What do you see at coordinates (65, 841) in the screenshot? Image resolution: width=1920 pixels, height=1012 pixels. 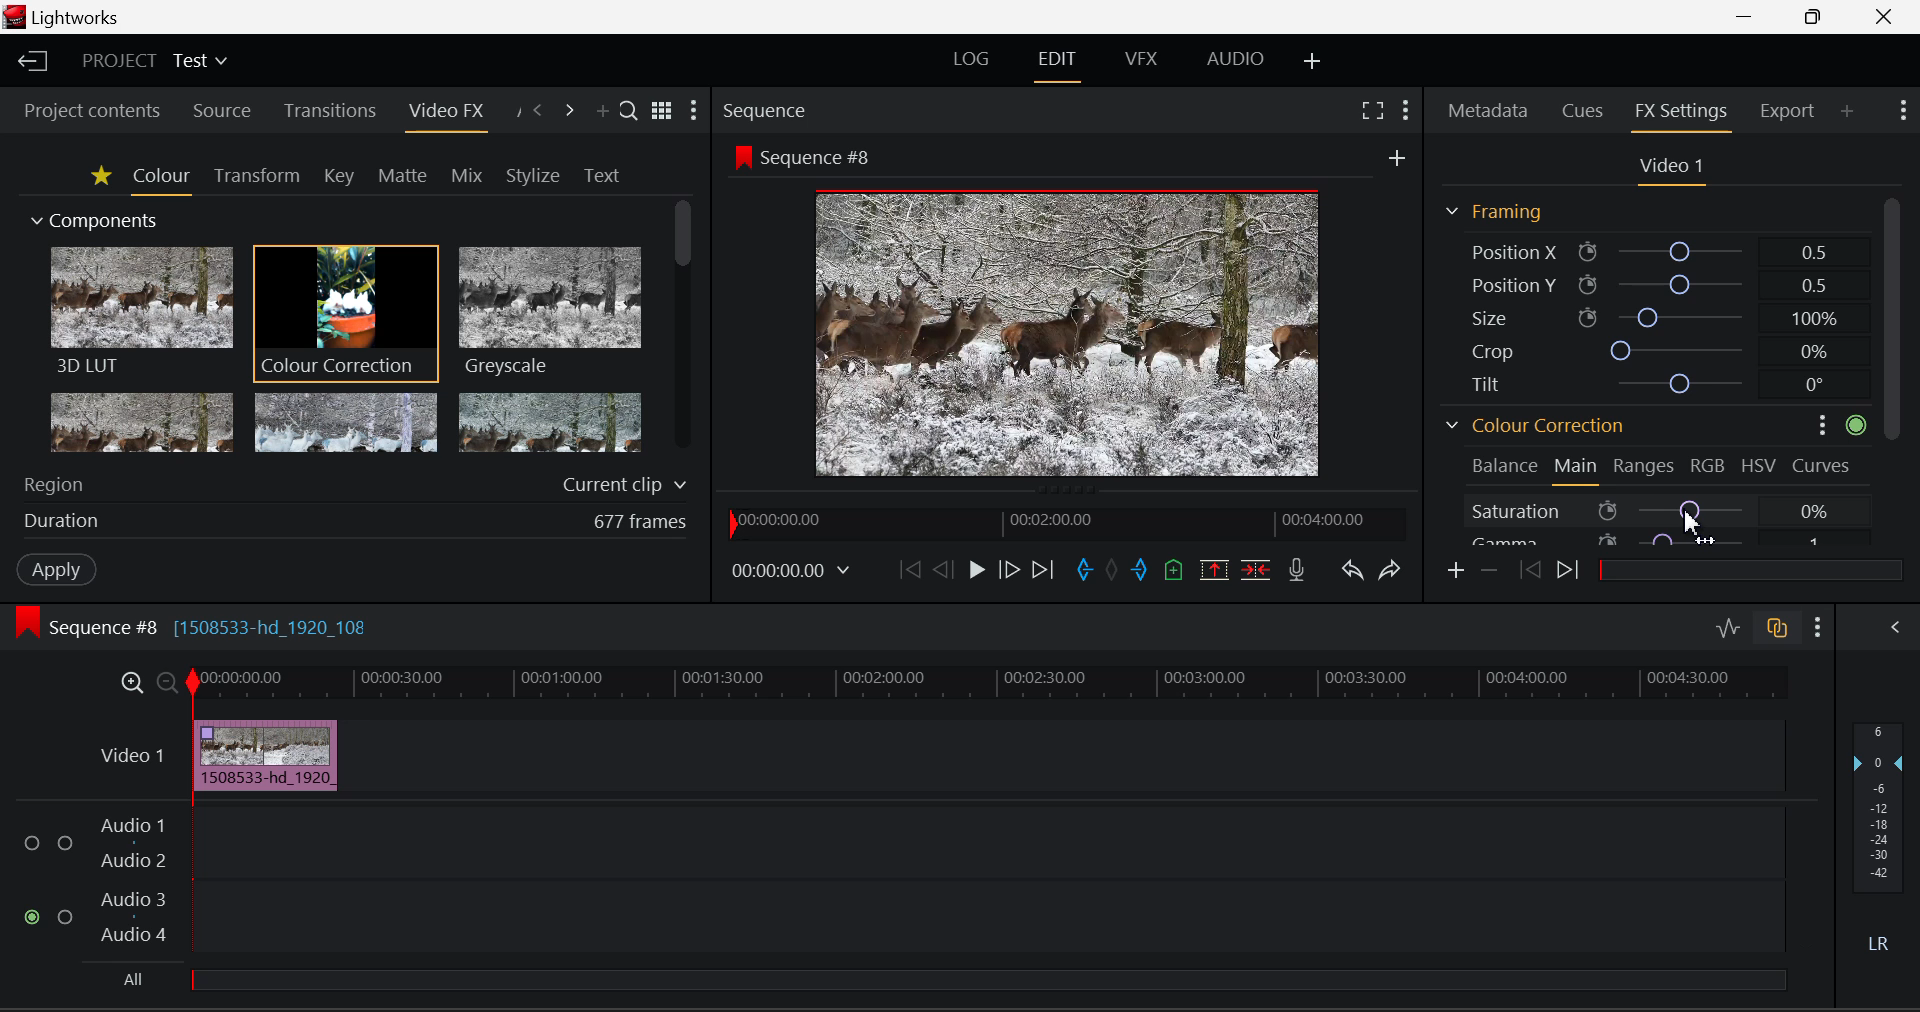 I see `Audio Input Checkbox` at bounding box center [65, 841].